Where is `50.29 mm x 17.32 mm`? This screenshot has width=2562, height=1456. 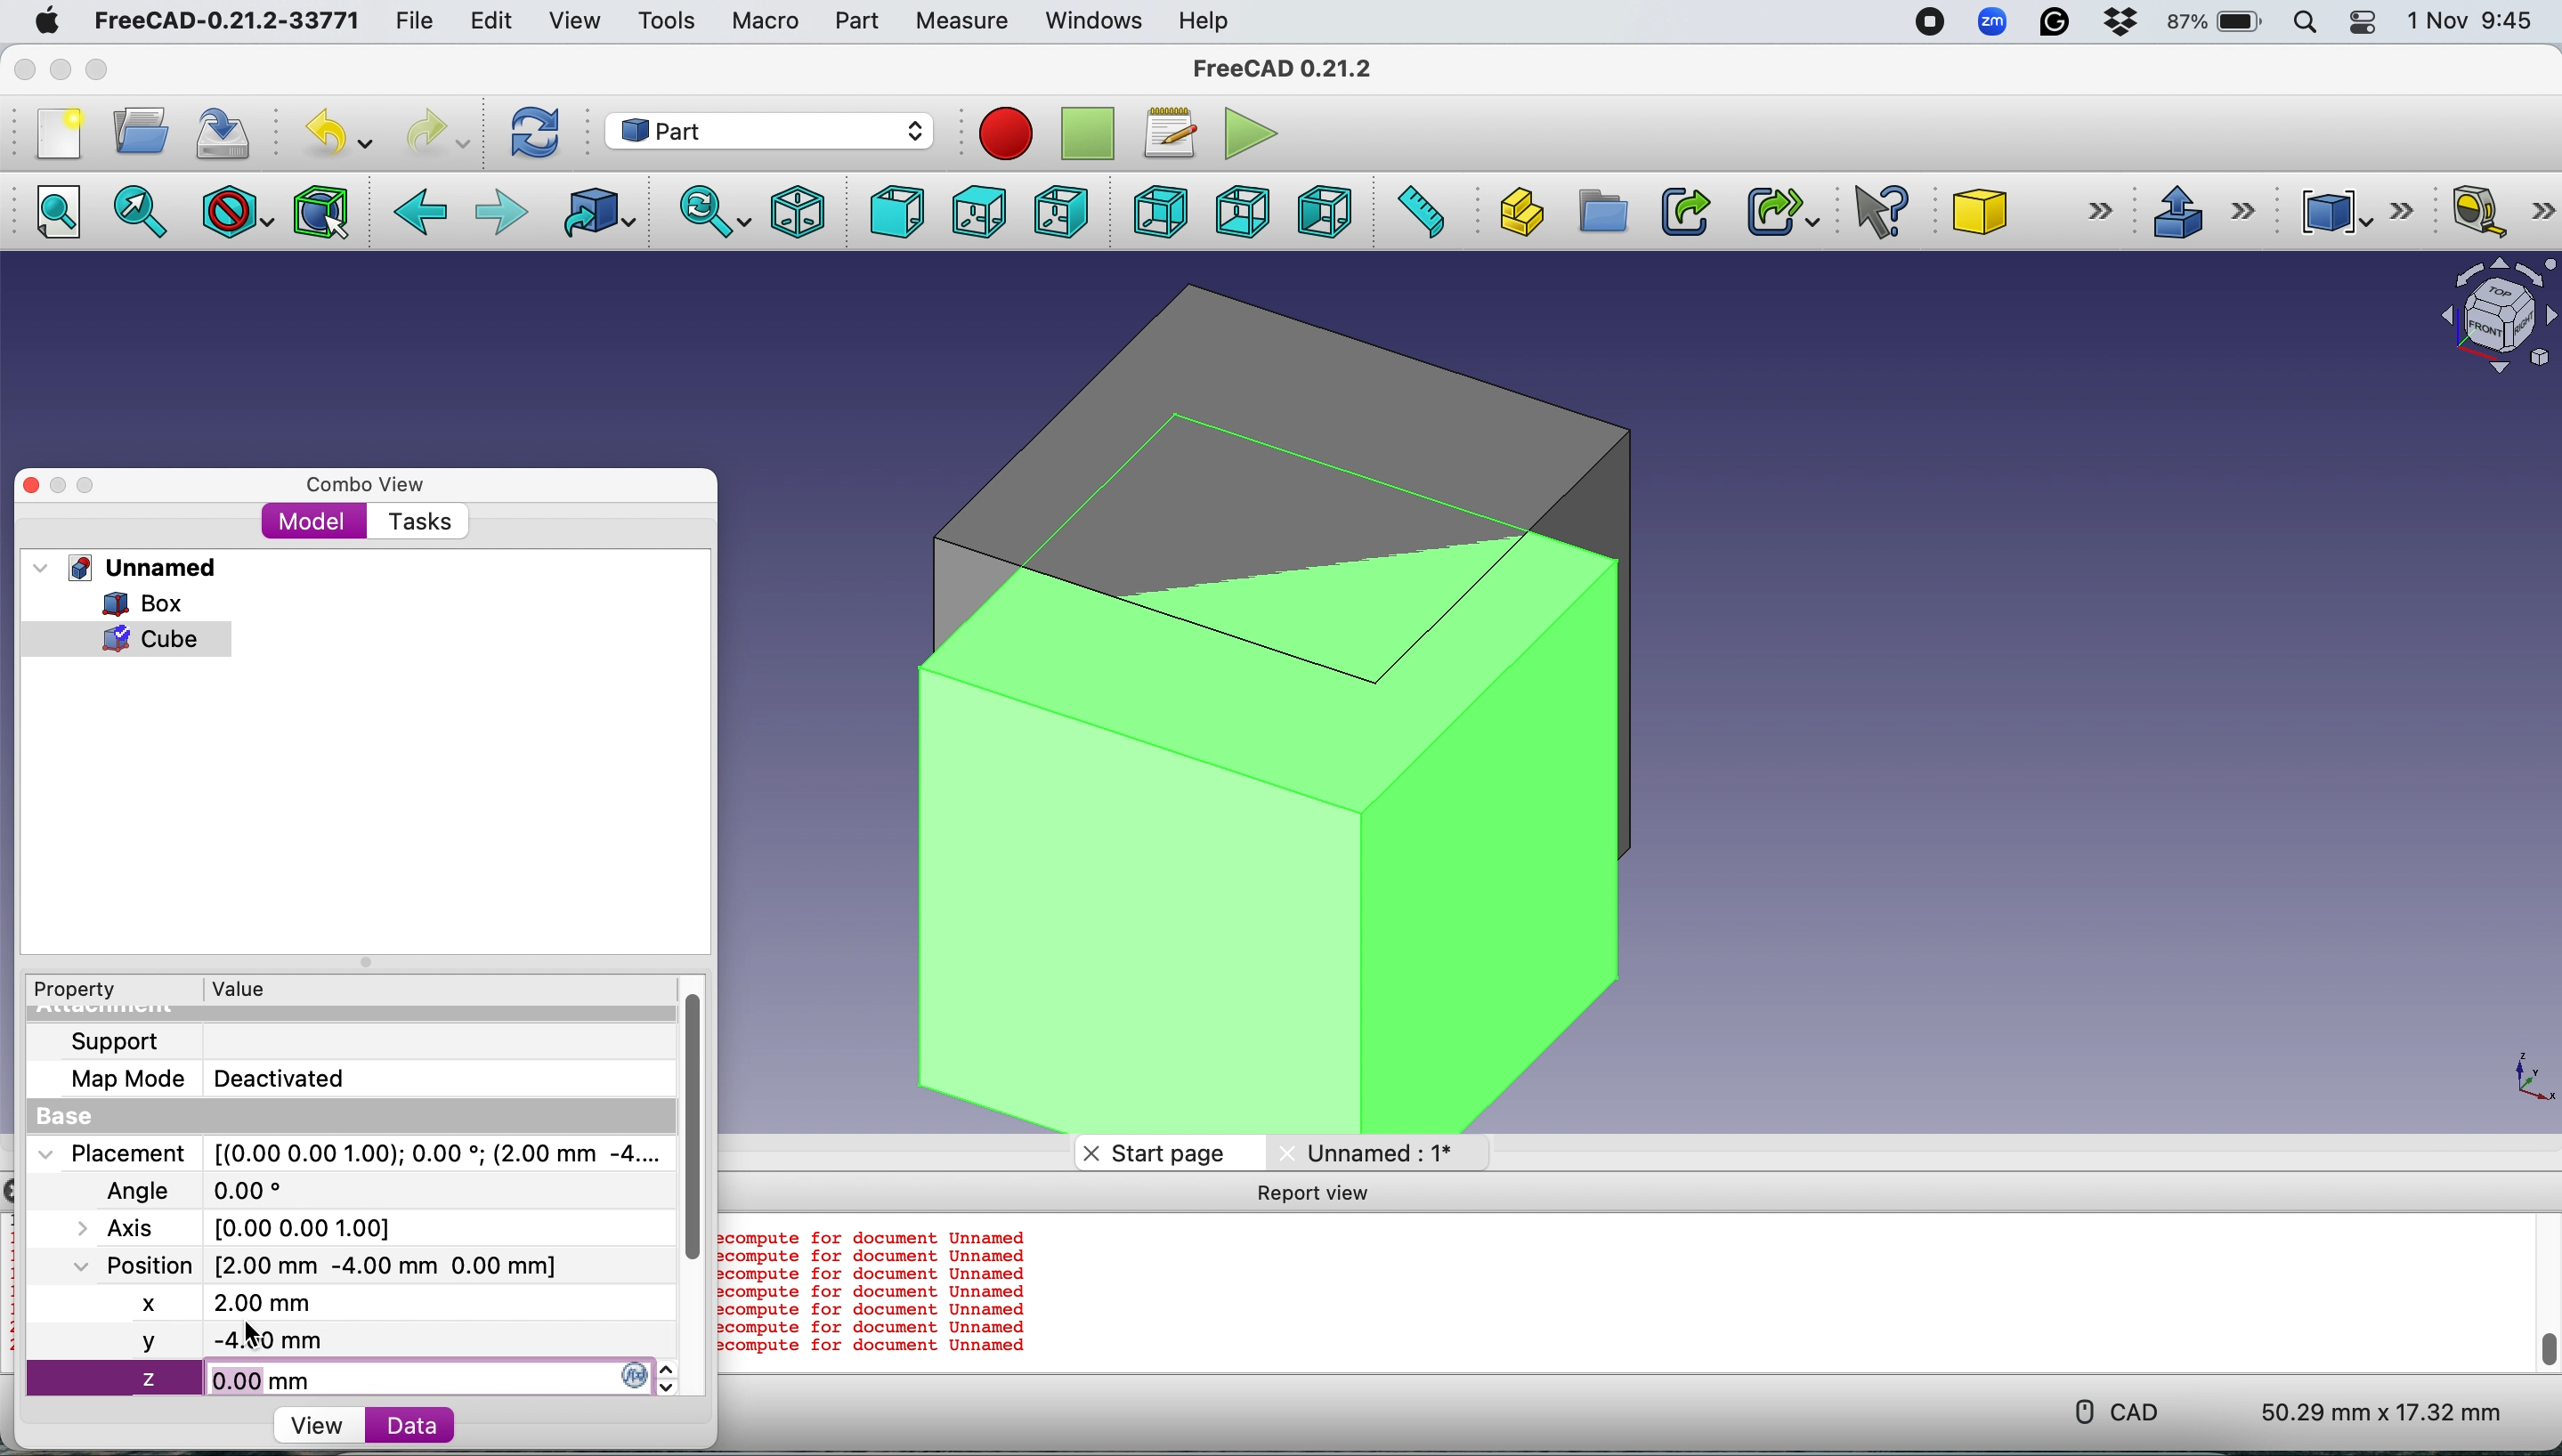 50.29 mm x 17.32 mm is located at coordinates (2364, 1409).